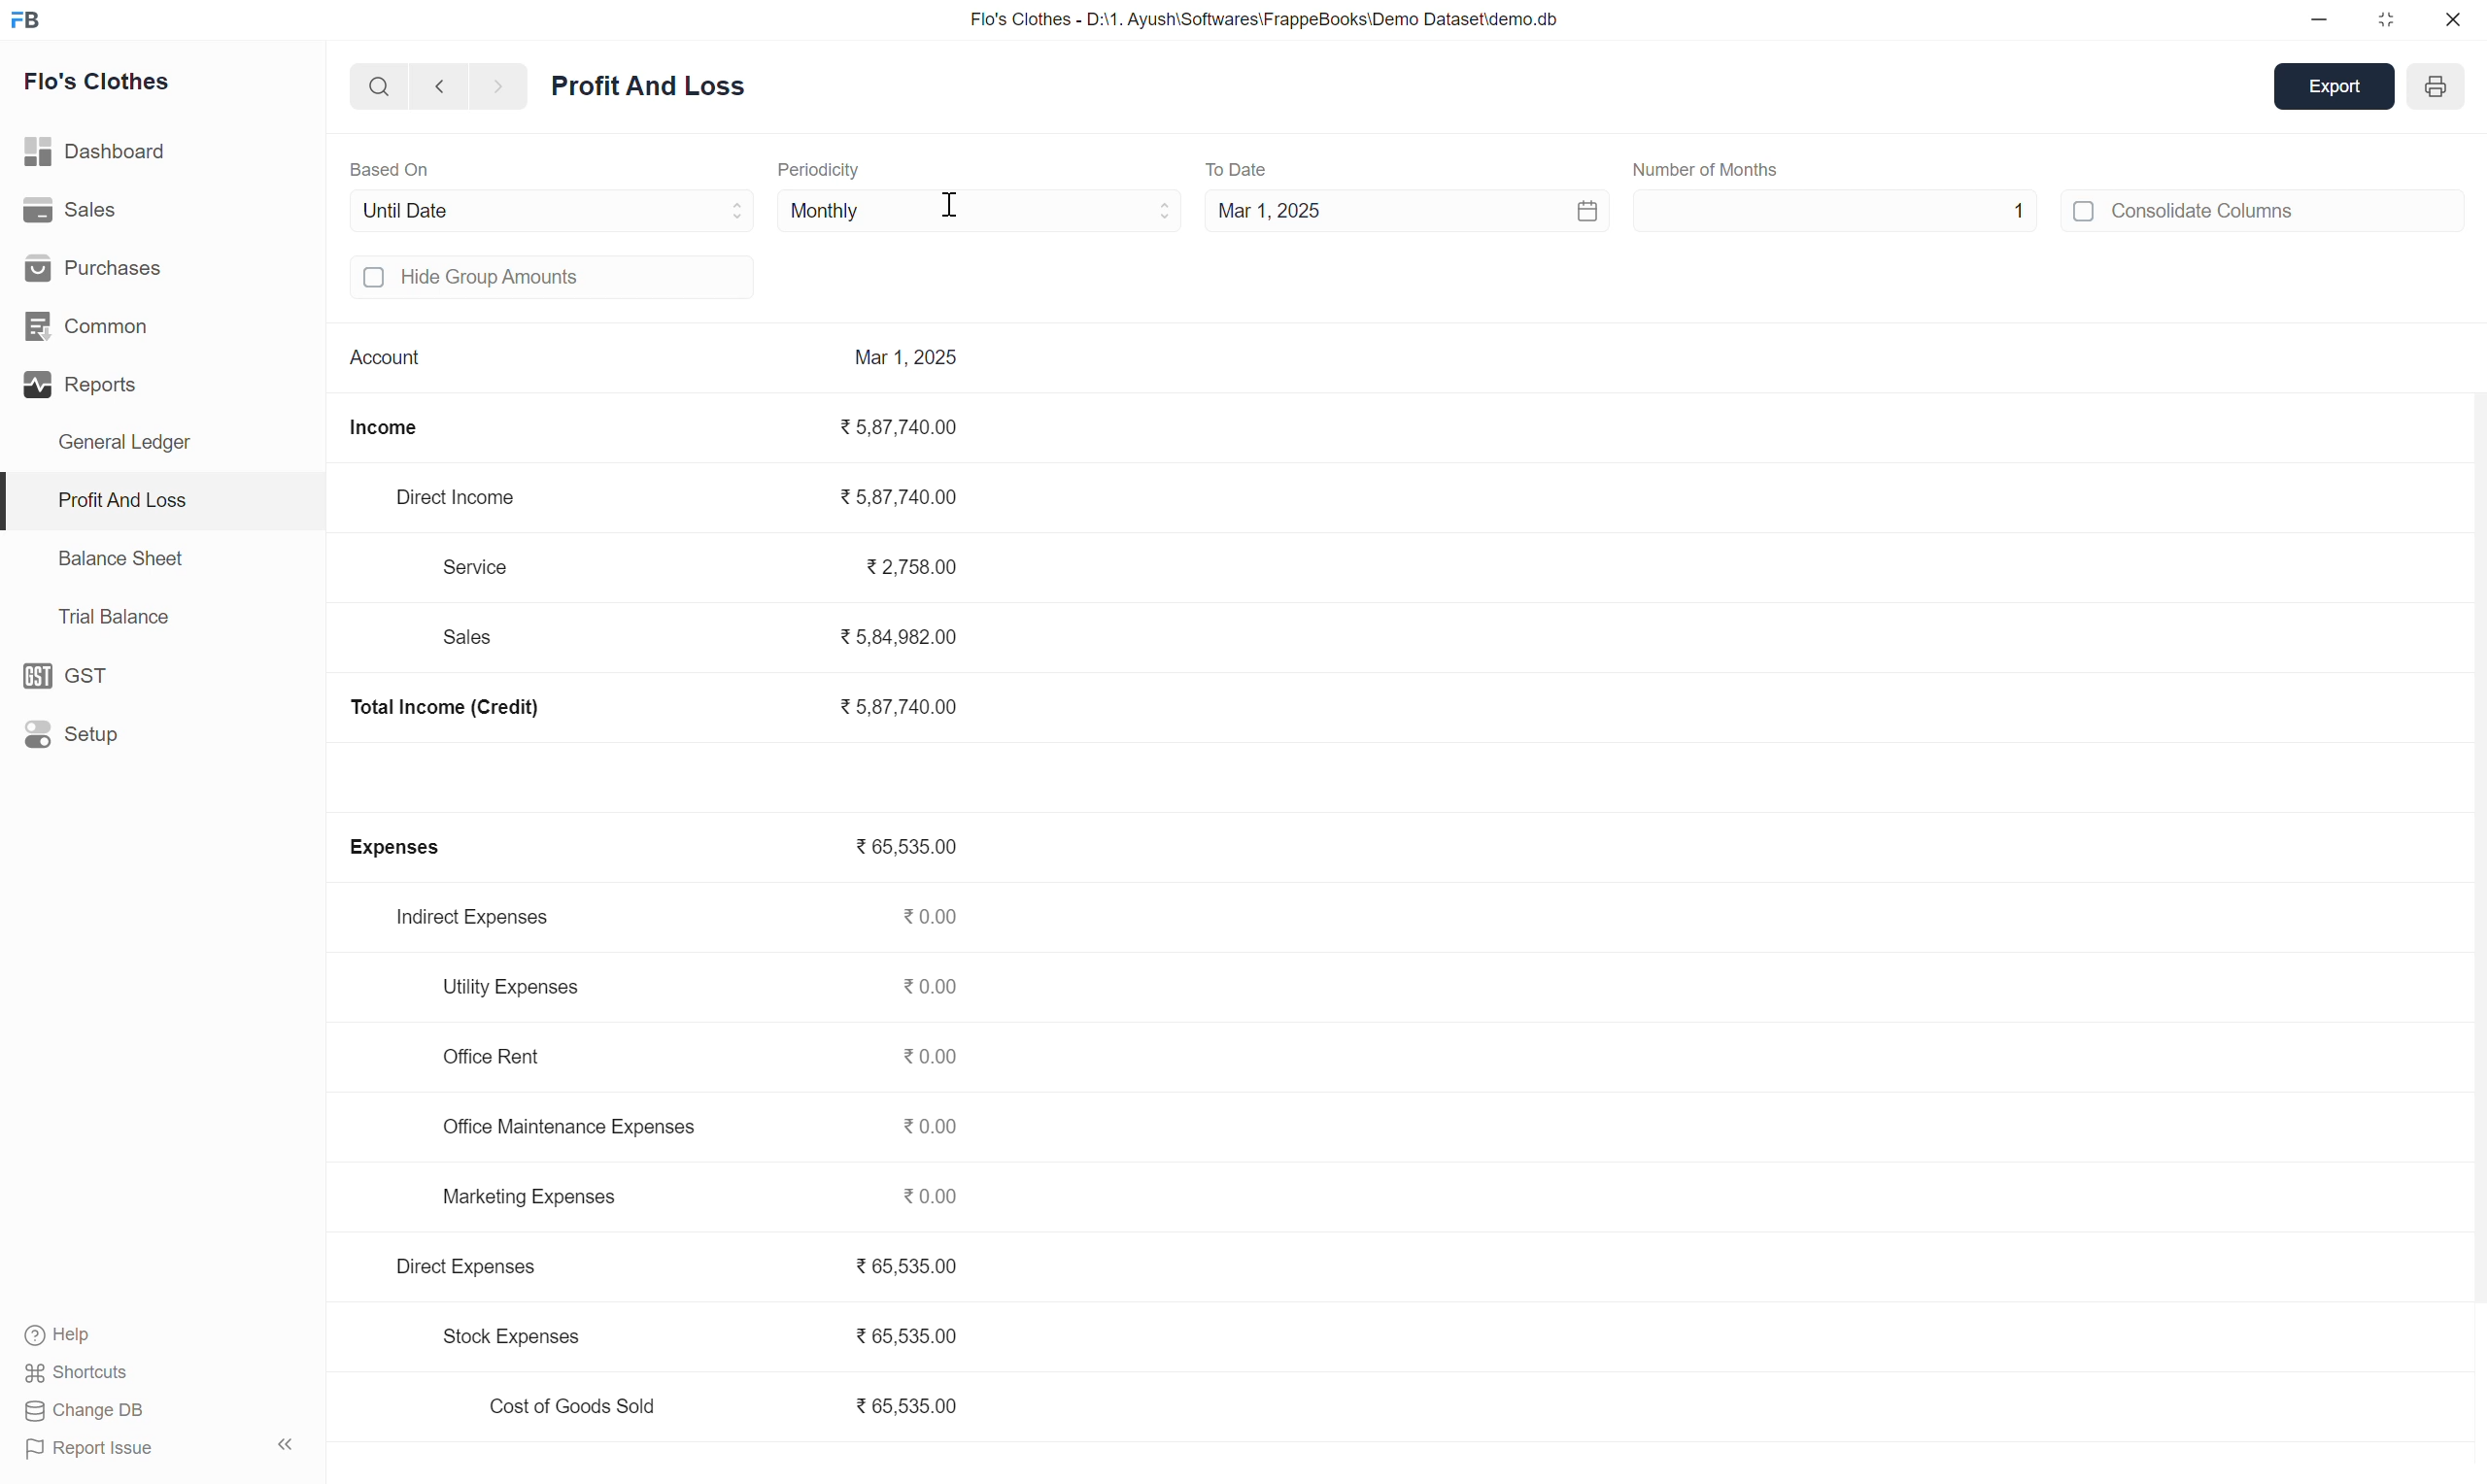  What do you see at coordinates (87, 1374) in the screenshot?
I see `Shortcuts` at bounding box center [87, 1374].